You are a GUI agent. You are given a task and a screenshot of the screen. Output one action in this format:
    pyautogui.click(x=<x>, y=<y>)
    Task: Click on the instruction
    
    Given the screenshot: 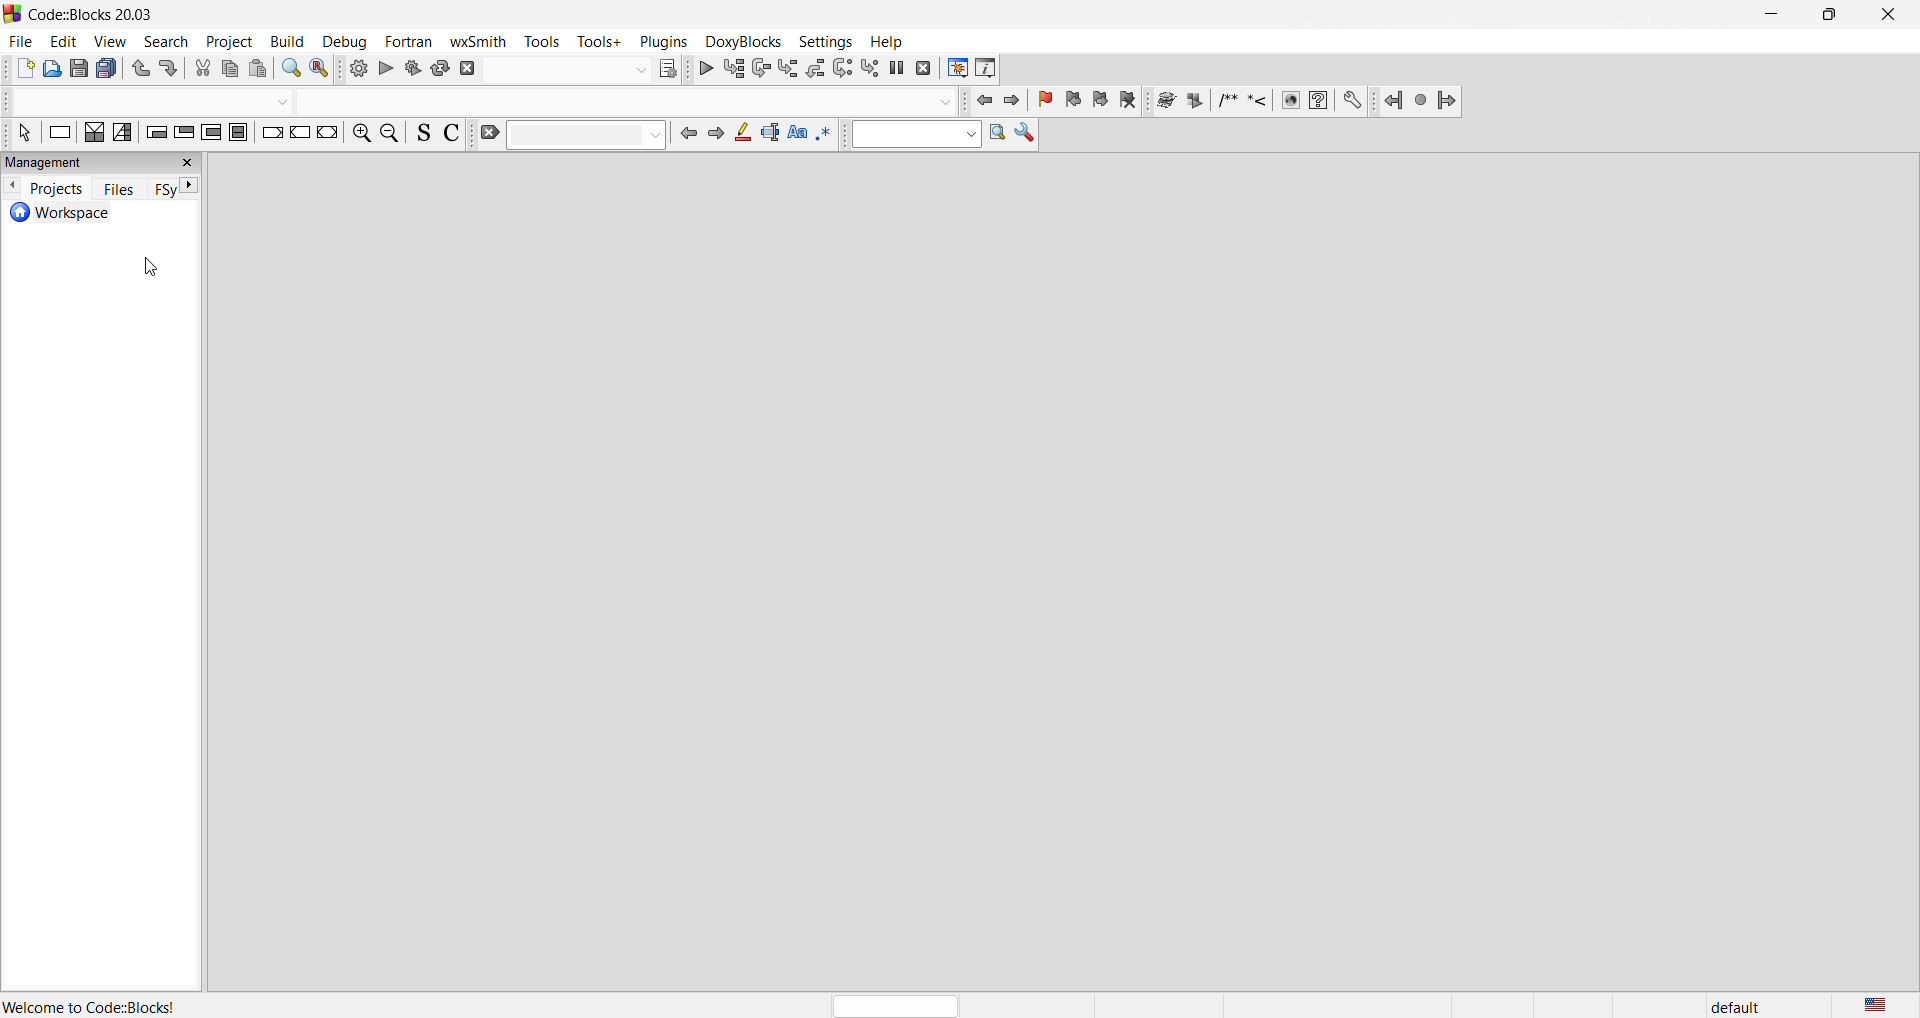 What is the action you would take?
    pyautogui.click(x=59, y=133)
    